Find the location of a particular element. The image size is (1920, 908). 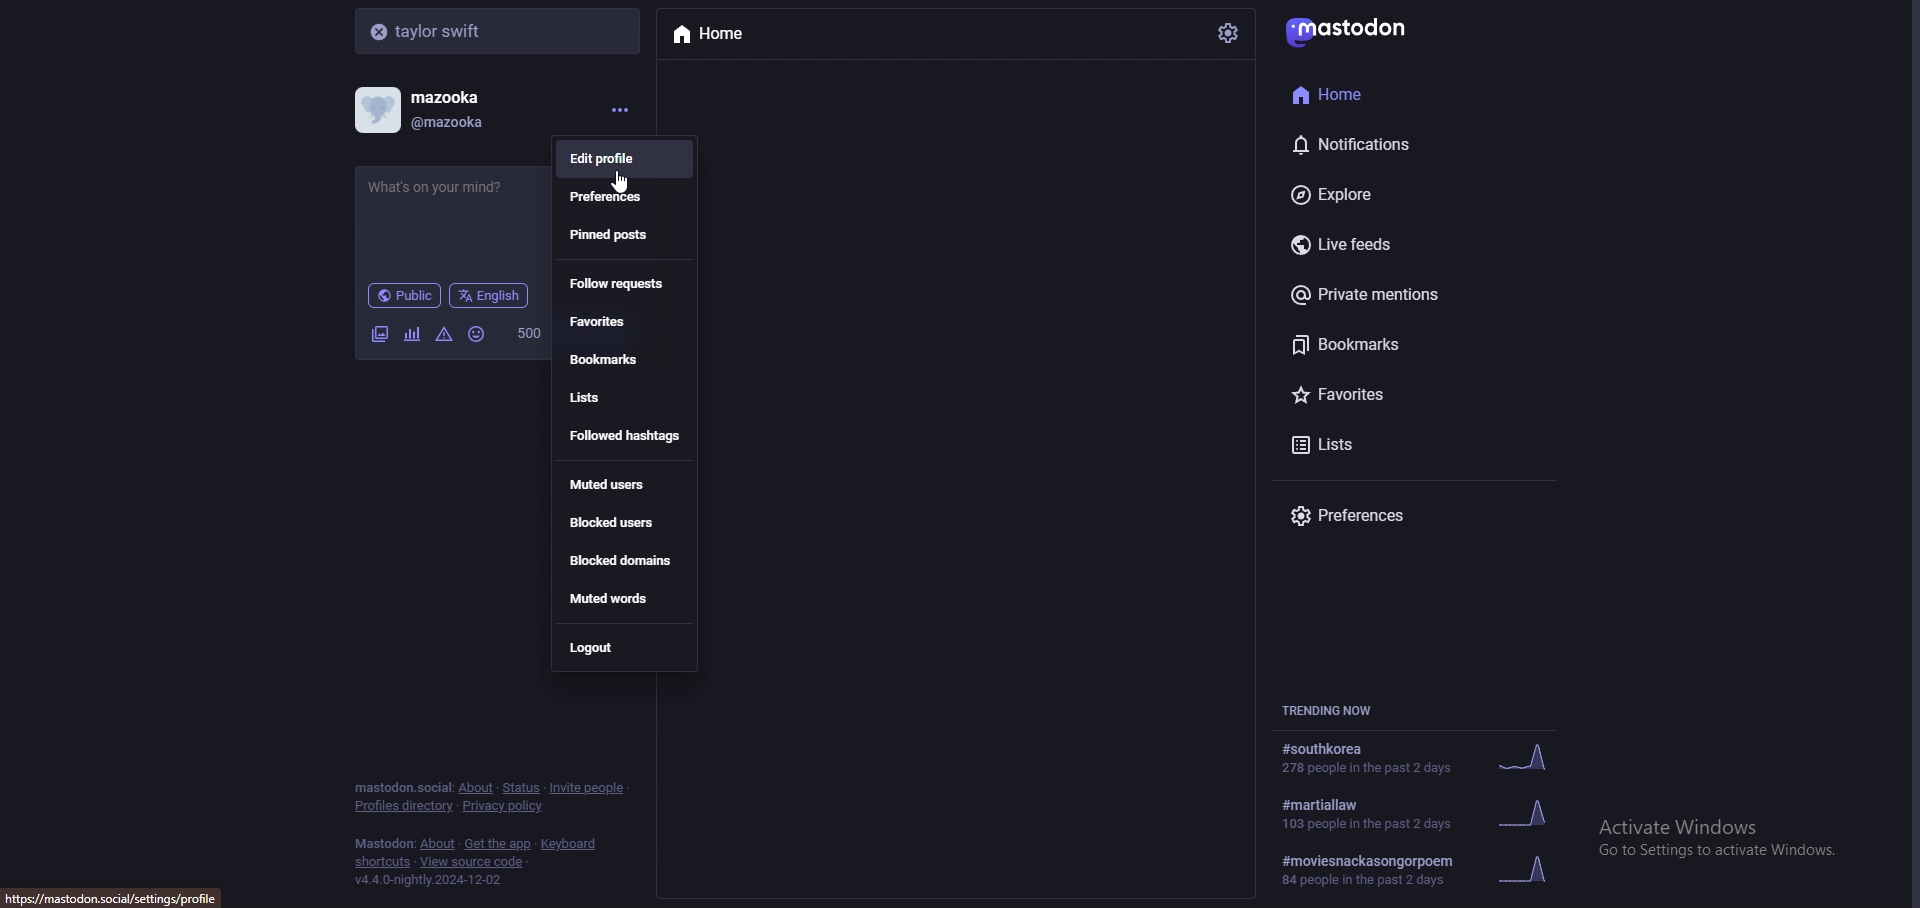

muted users is located at coordinates (626, 485).